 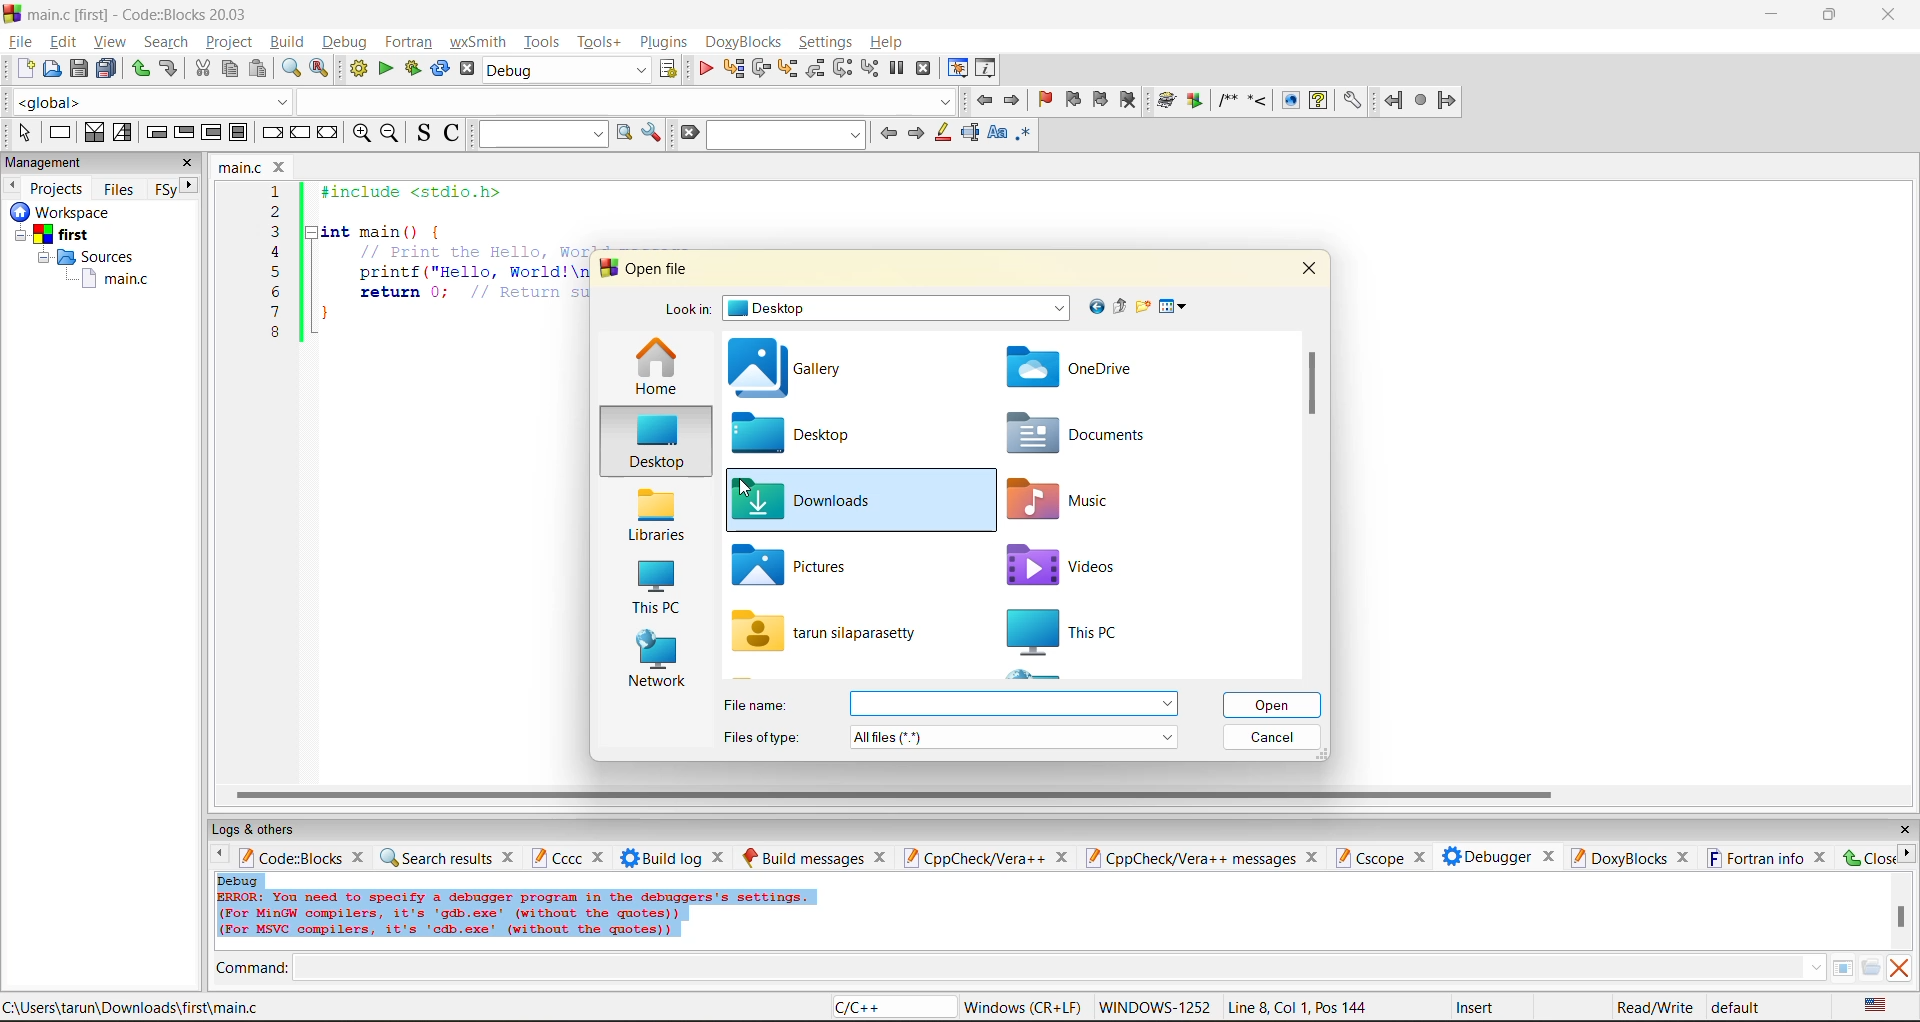 I want to click on build, so click(x=358, y=69).